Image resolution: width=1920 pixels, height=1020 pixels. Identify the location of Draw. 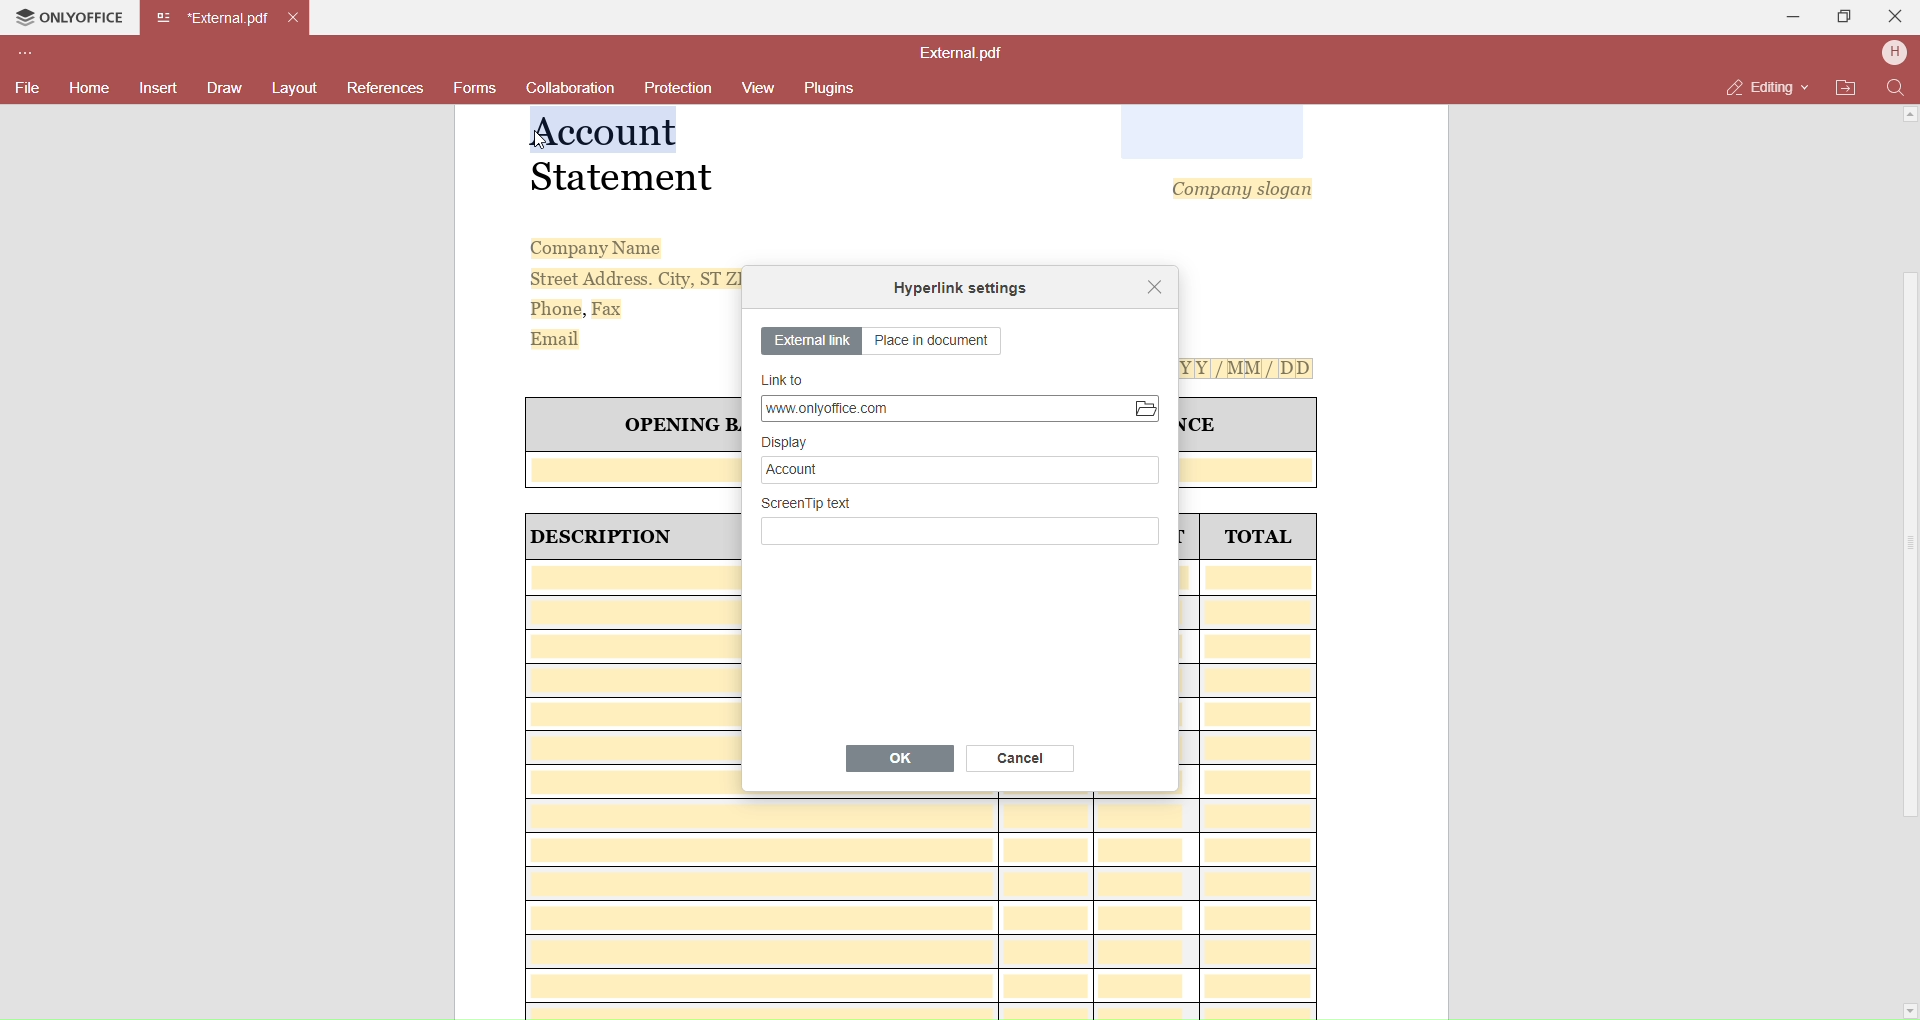
(226, 86).